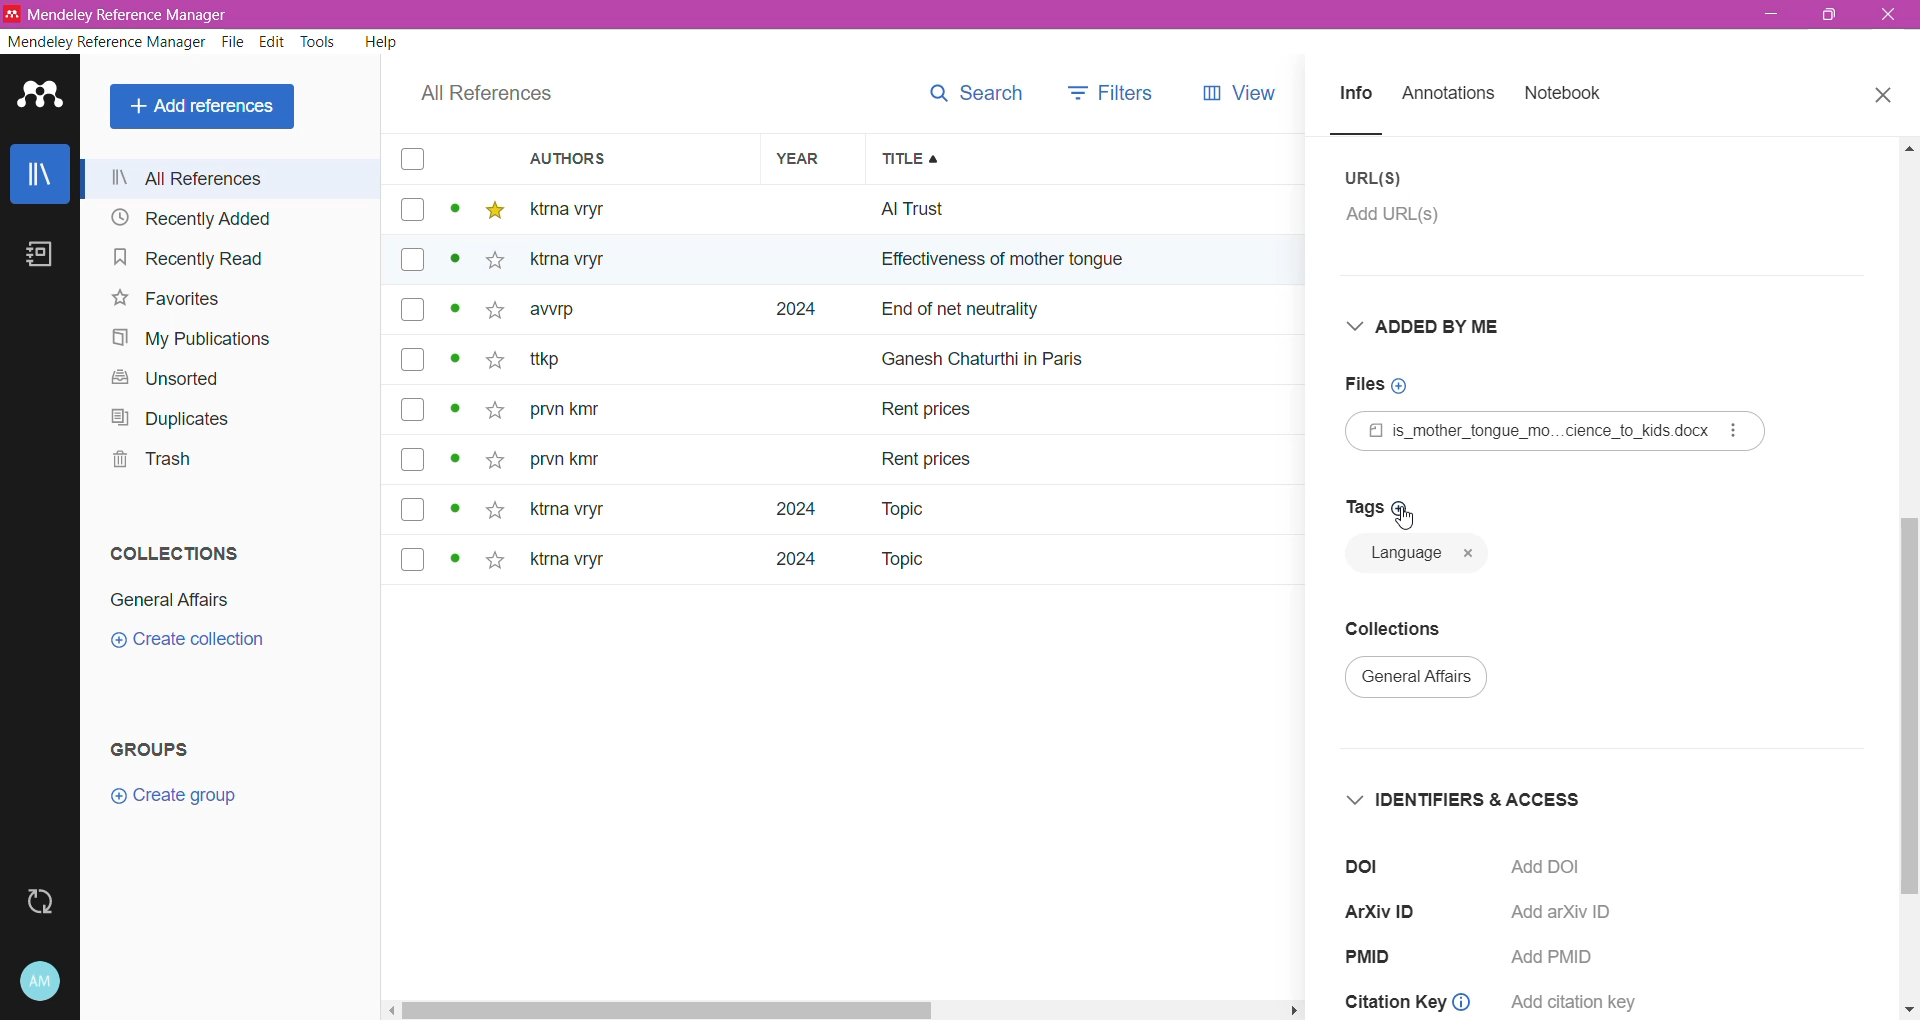 The height and width of the screenshot is (1020, 1920). I want to click on All References, so click(232, 178).